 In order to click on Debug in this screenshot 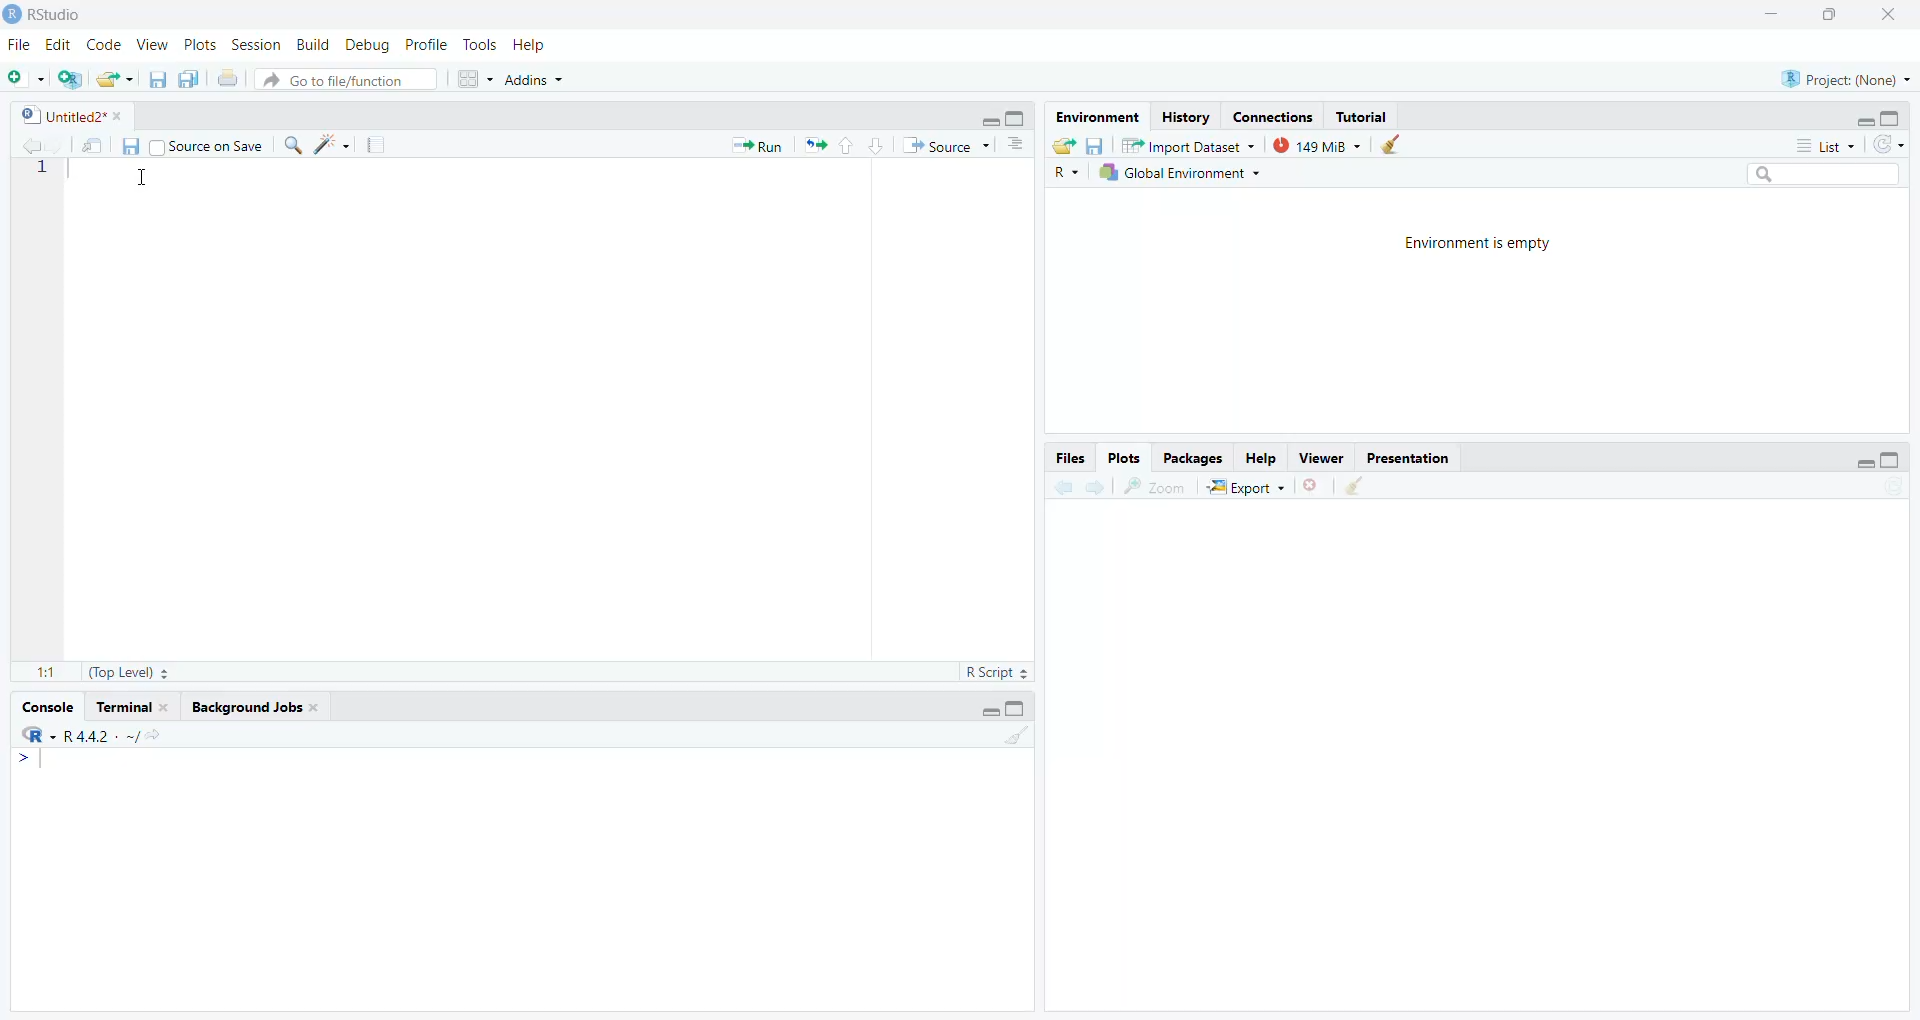, I will do `click(364, 47)`.